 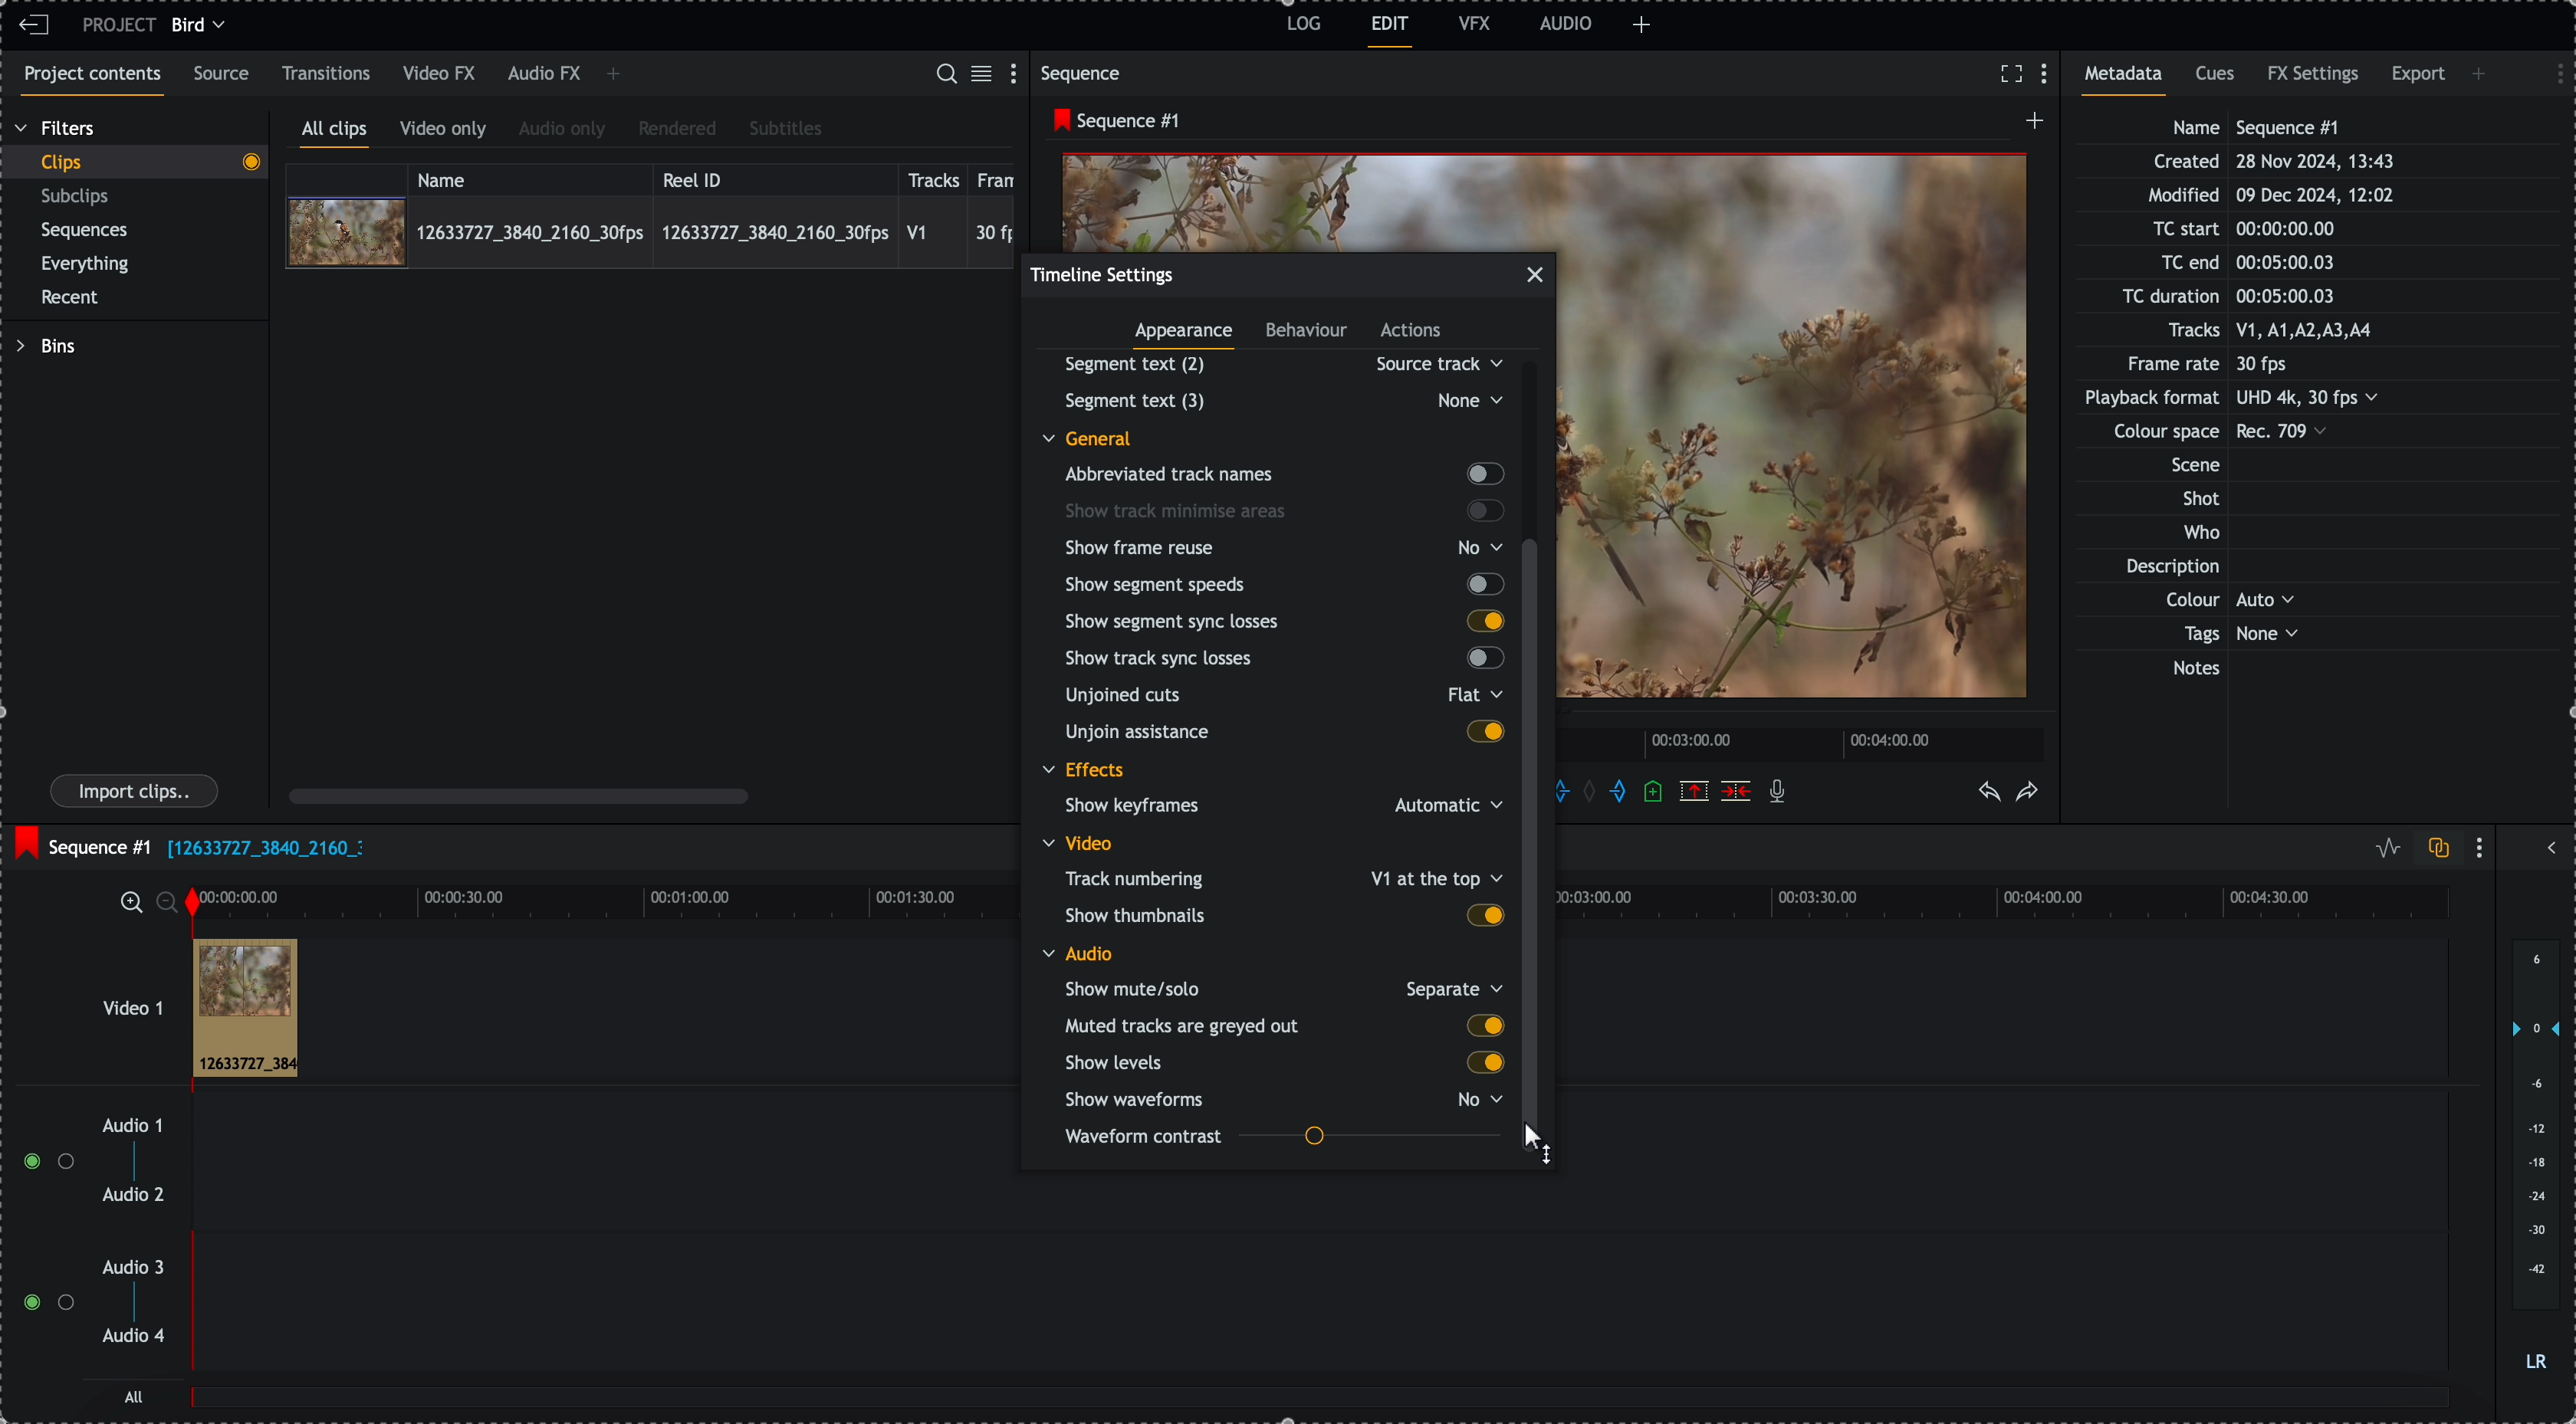 I want to click on redo, so click(x=2028, y=793).